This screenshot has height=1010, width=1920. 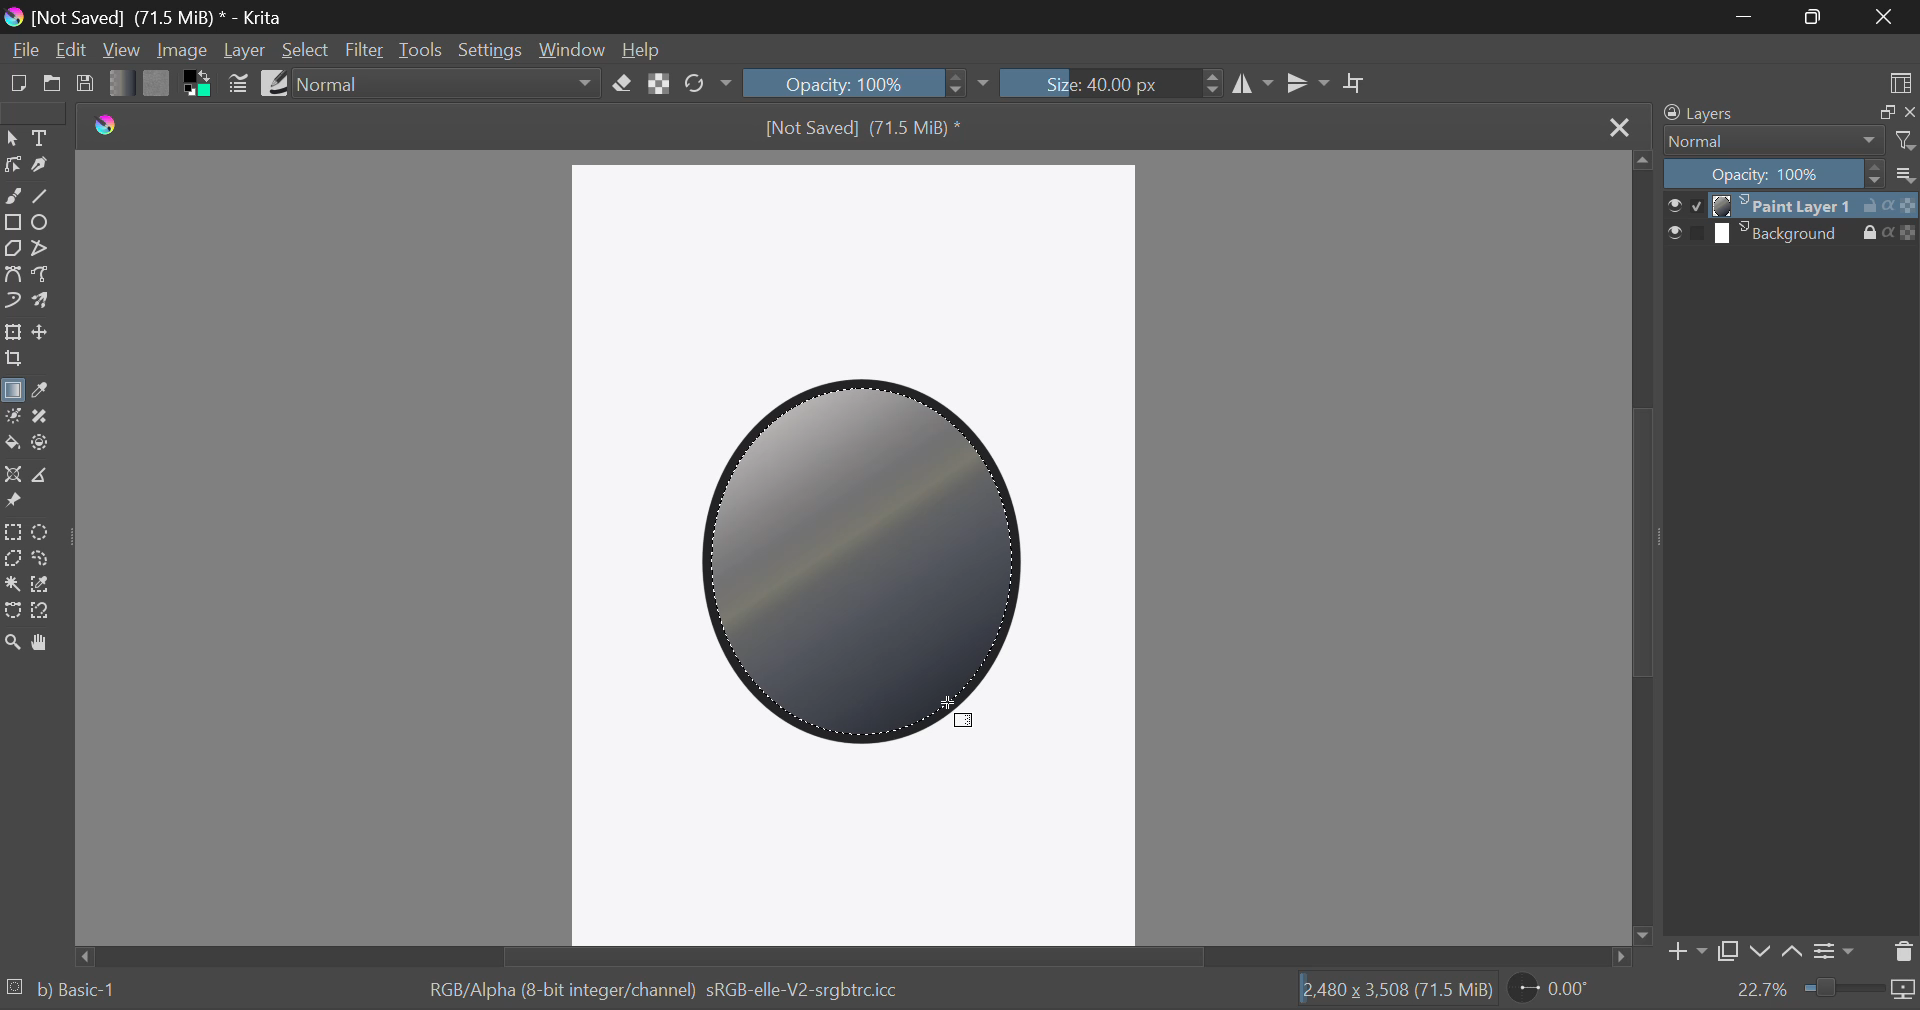 I want to click on Opacity, so click(x=856, y=83).